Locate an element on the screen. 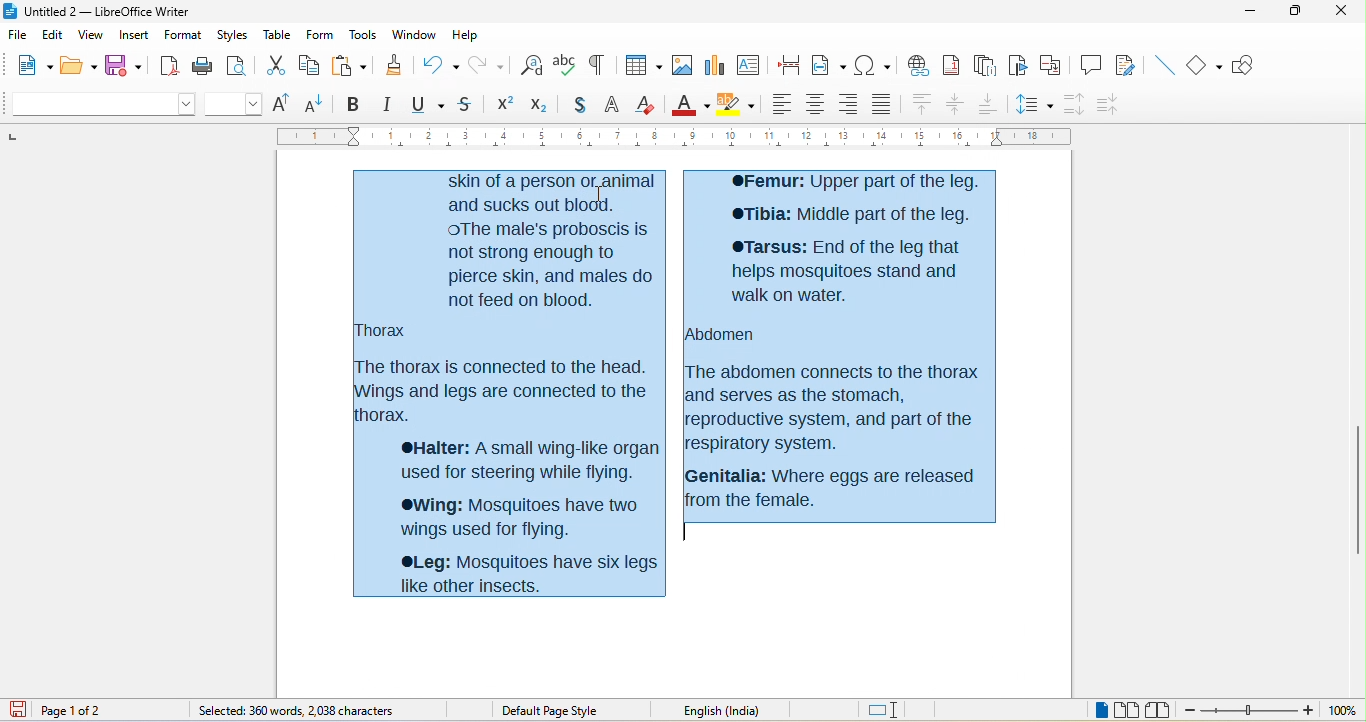 This screenshot has height=722, width=1366. underline is located at coordinates (429, 103).